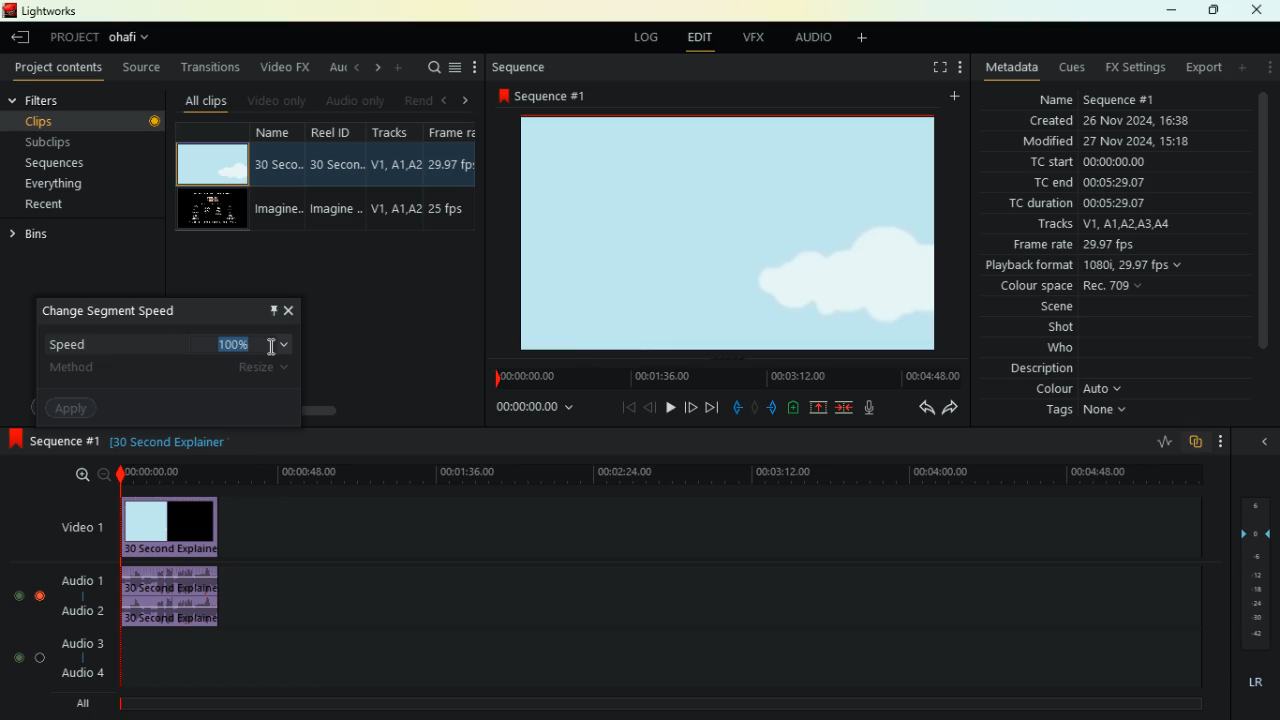 This screenshot has width=1280, height=720. What do you see at coordinates (1214, 10) in the screenshot?
I see `maximize` at bounding box center [1214, 10].